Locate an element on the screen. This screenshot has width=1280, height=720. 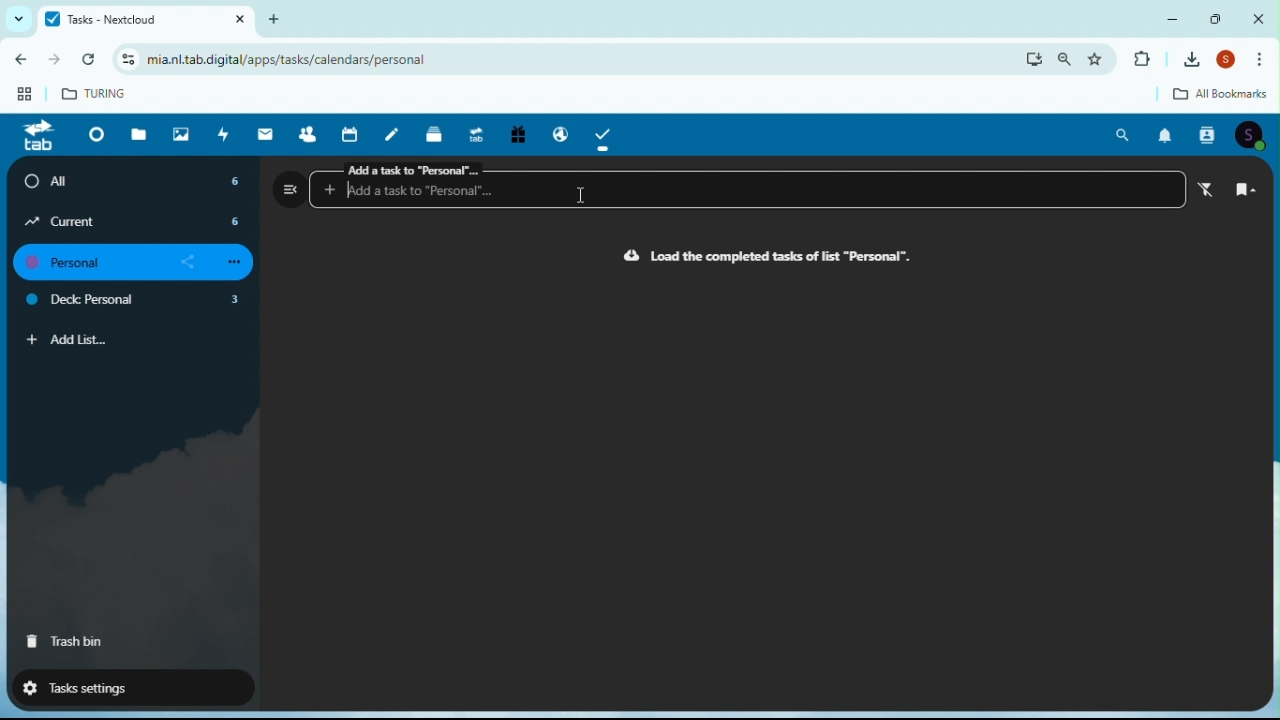
Deck personal is located at coordinates (136, 302).